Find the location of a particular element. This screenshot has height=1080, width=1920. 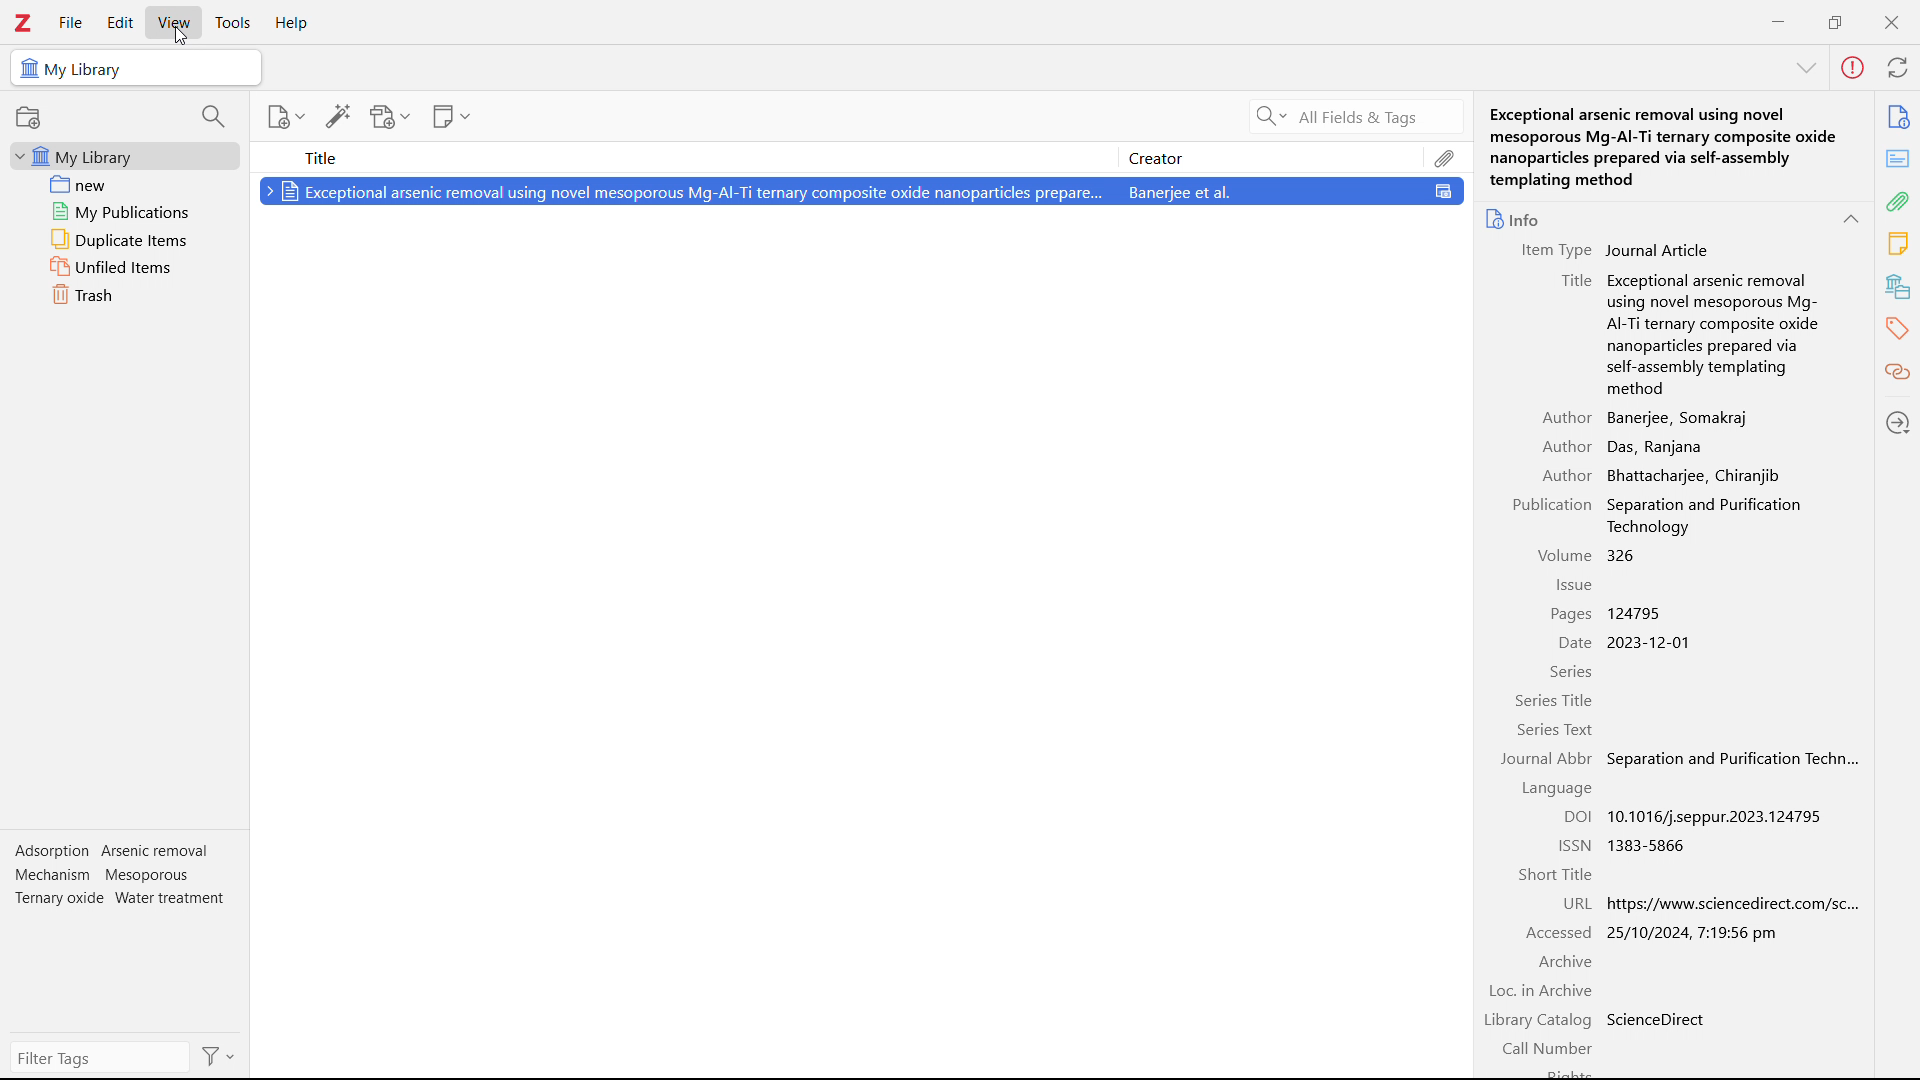

Mechanism   Mesoporous is located at coordinates (104, 874).